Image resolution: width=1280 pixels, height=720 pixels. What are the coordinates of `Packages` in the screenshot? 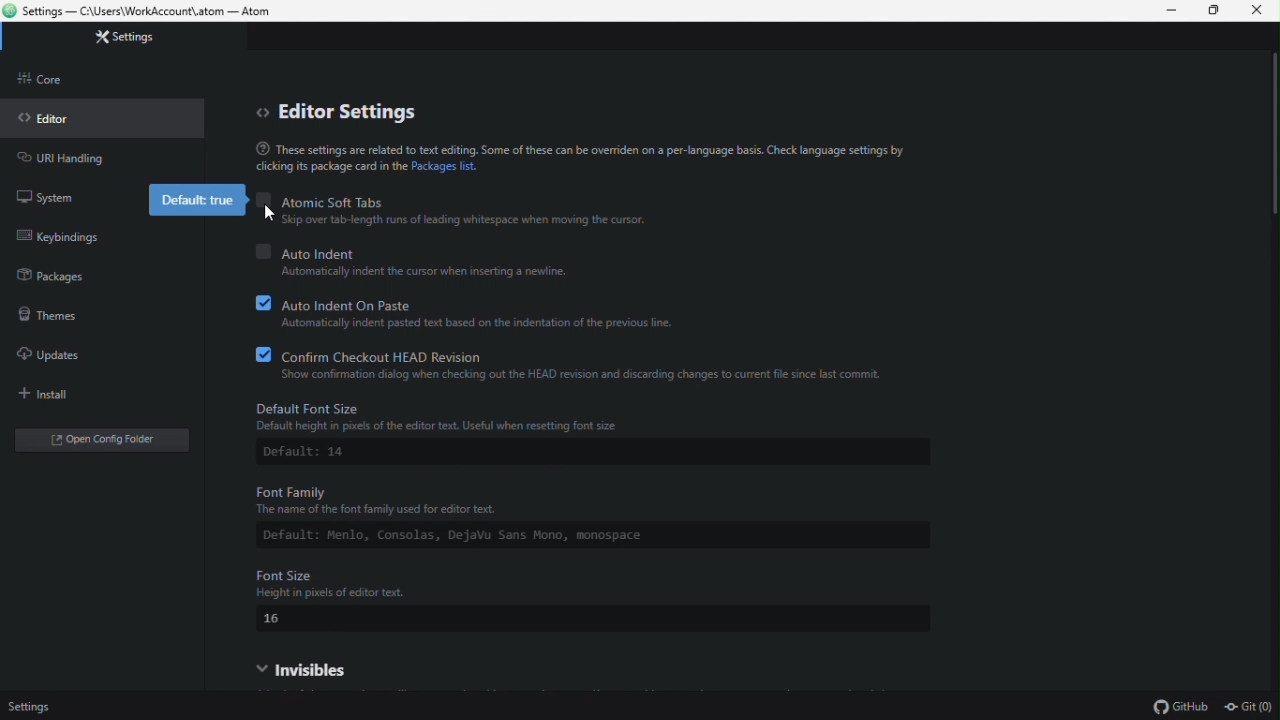 It's located at (50, 278).